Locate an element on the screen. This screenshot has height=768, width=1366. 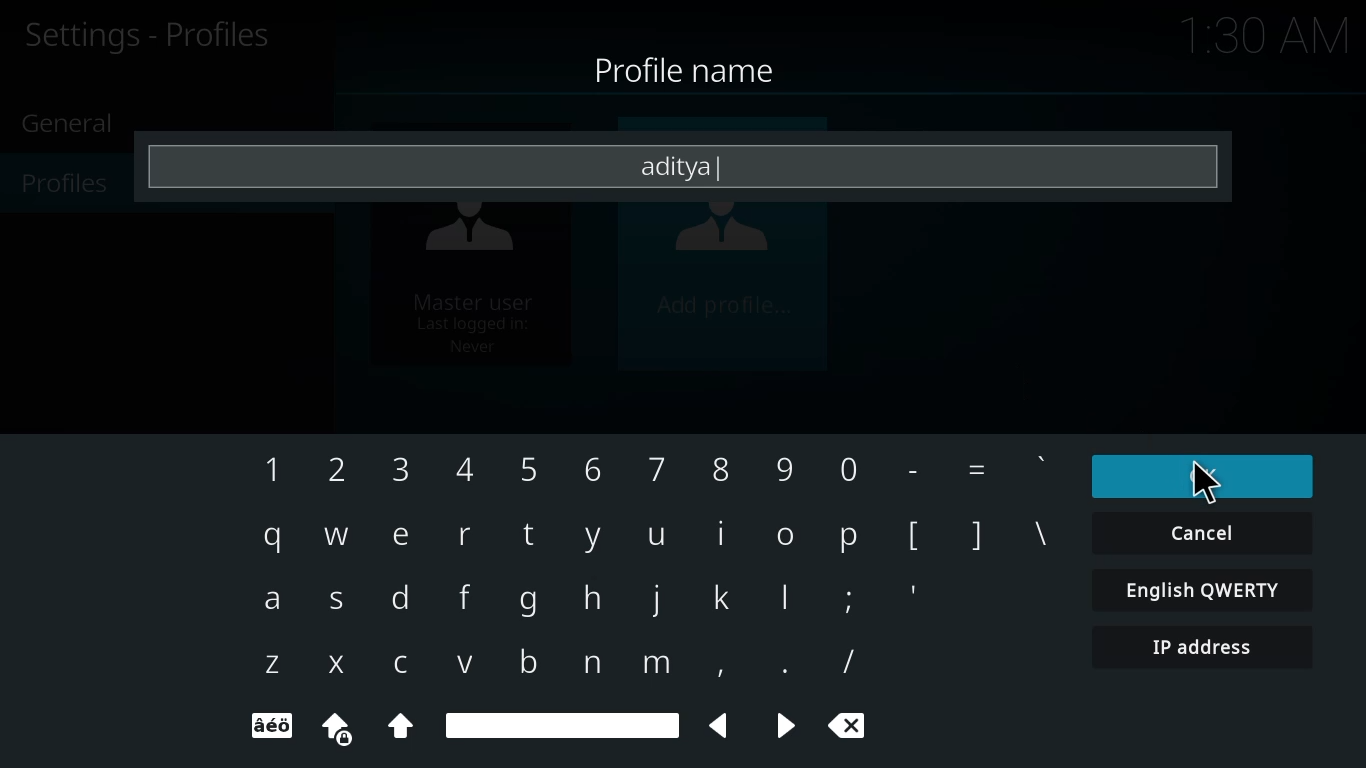
add profile is located at coordinates (726, 265).